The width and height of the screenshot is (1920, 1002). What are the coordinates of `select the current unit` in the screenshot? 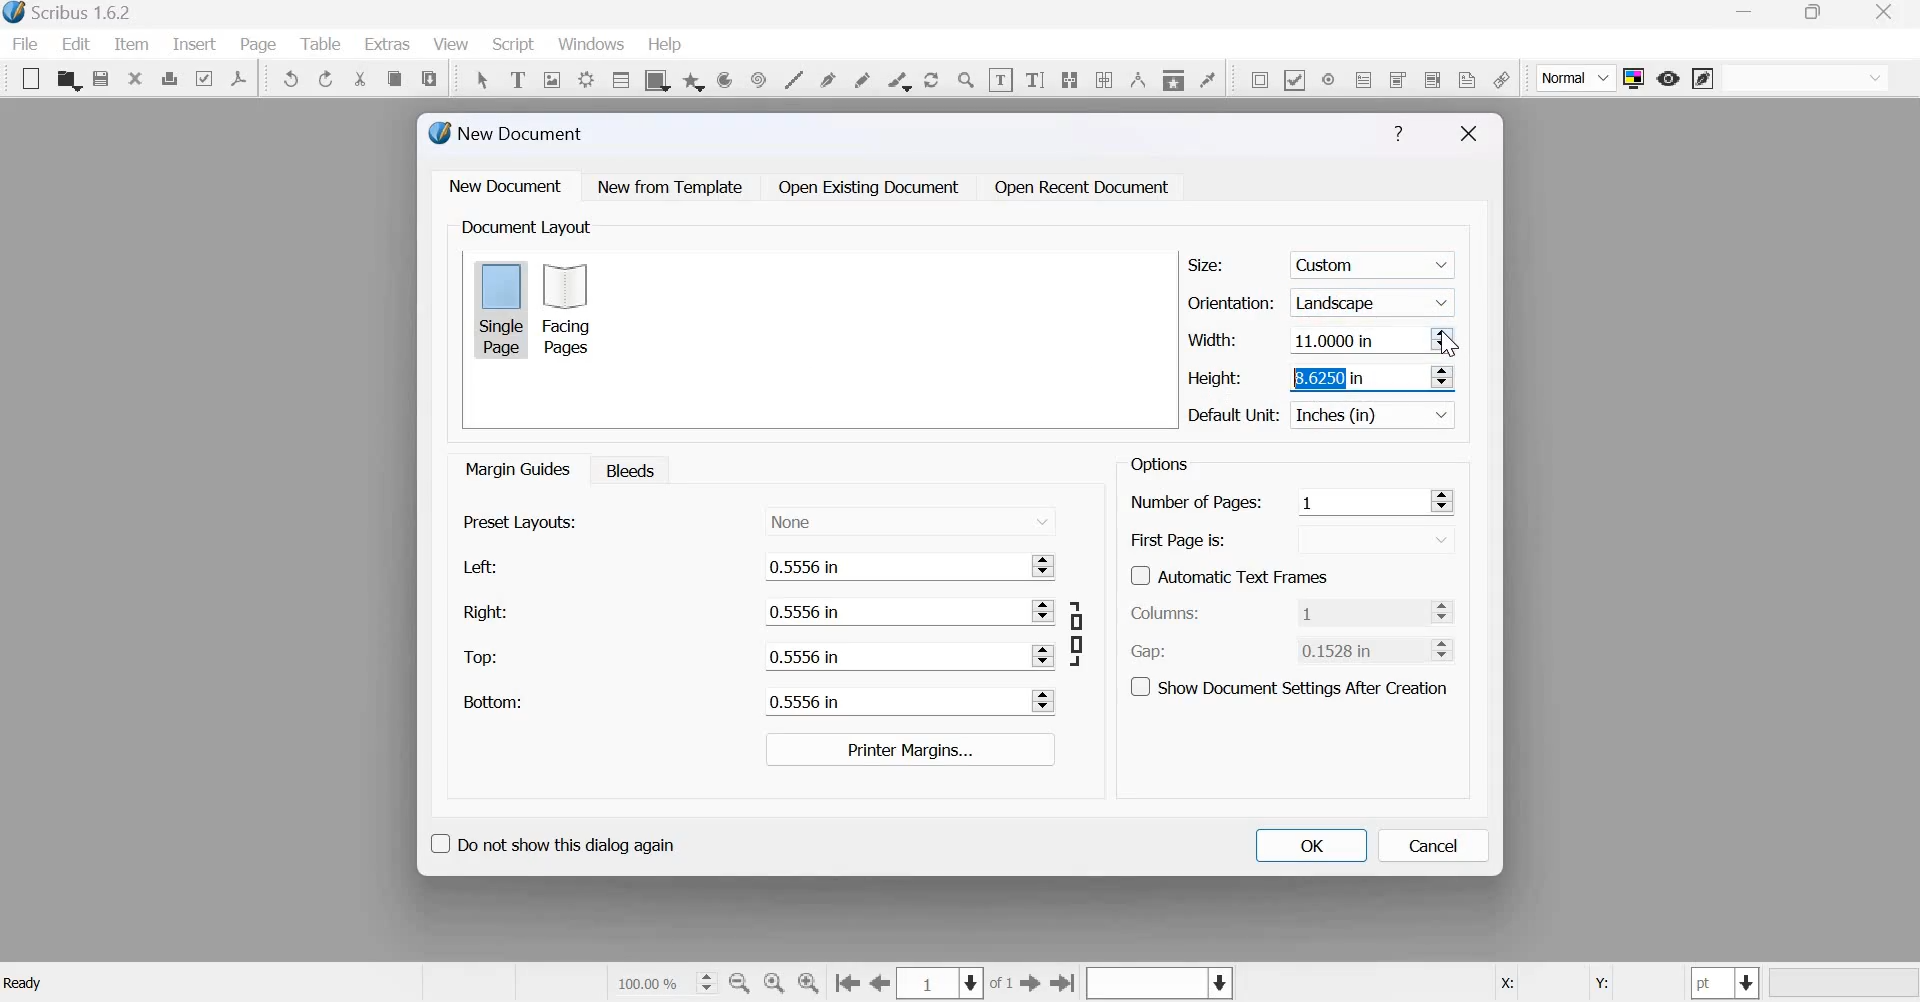 It's located at (1726, 983).